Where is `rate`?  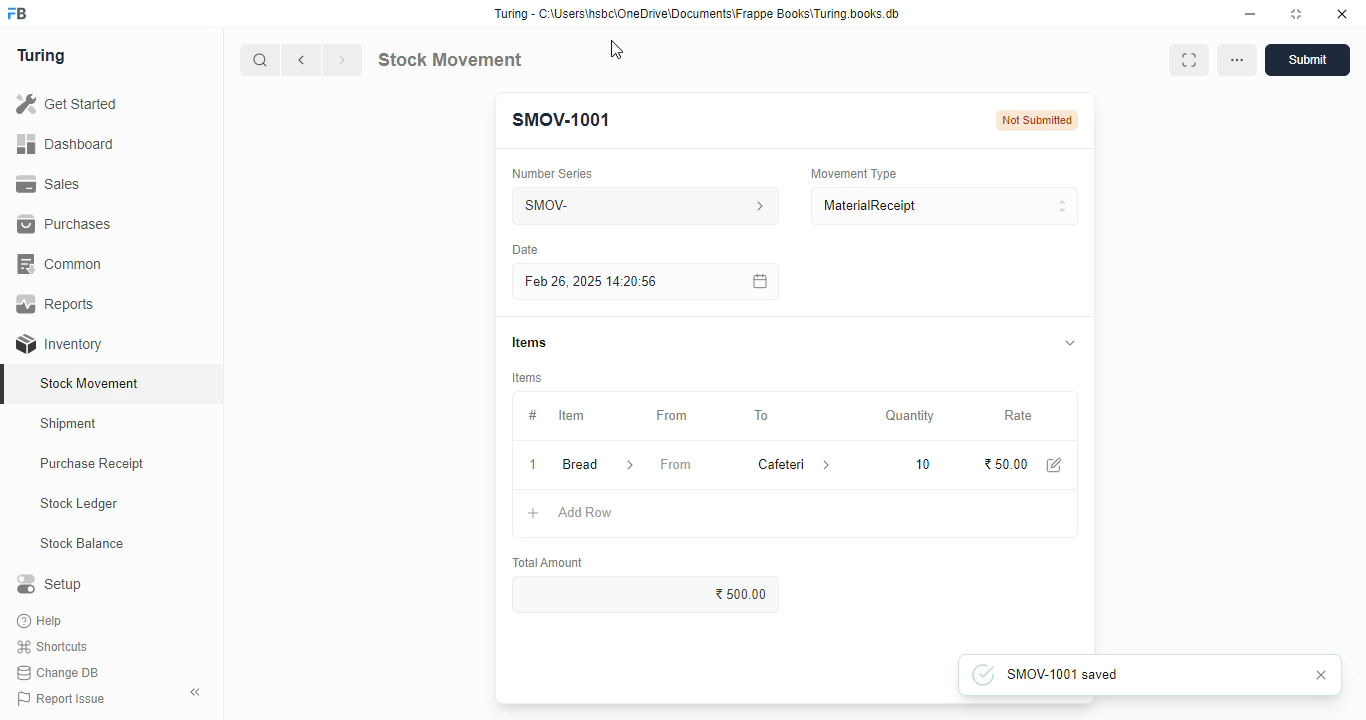 rate is located at coordinates (1019, 416).